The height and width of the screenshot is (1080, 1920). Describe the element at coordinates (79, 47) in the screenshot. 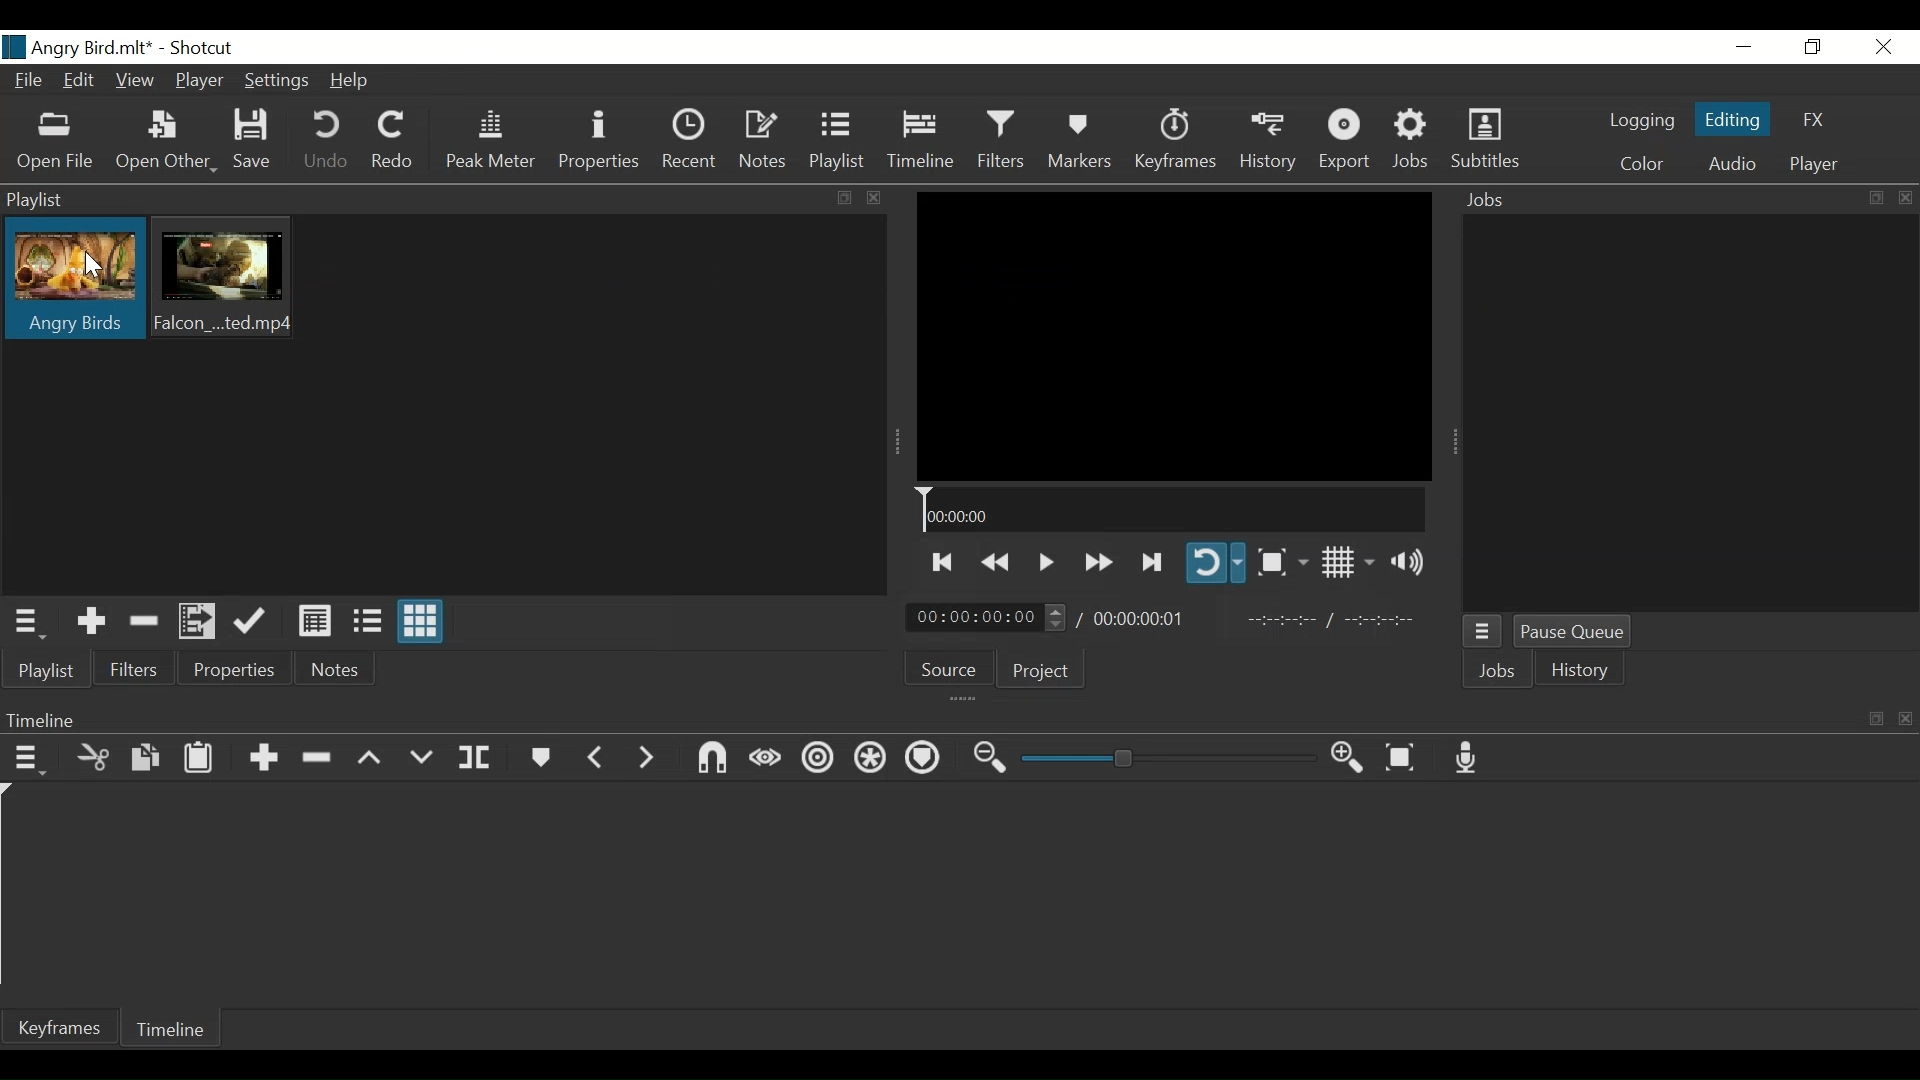

I see `File Name` at that location.